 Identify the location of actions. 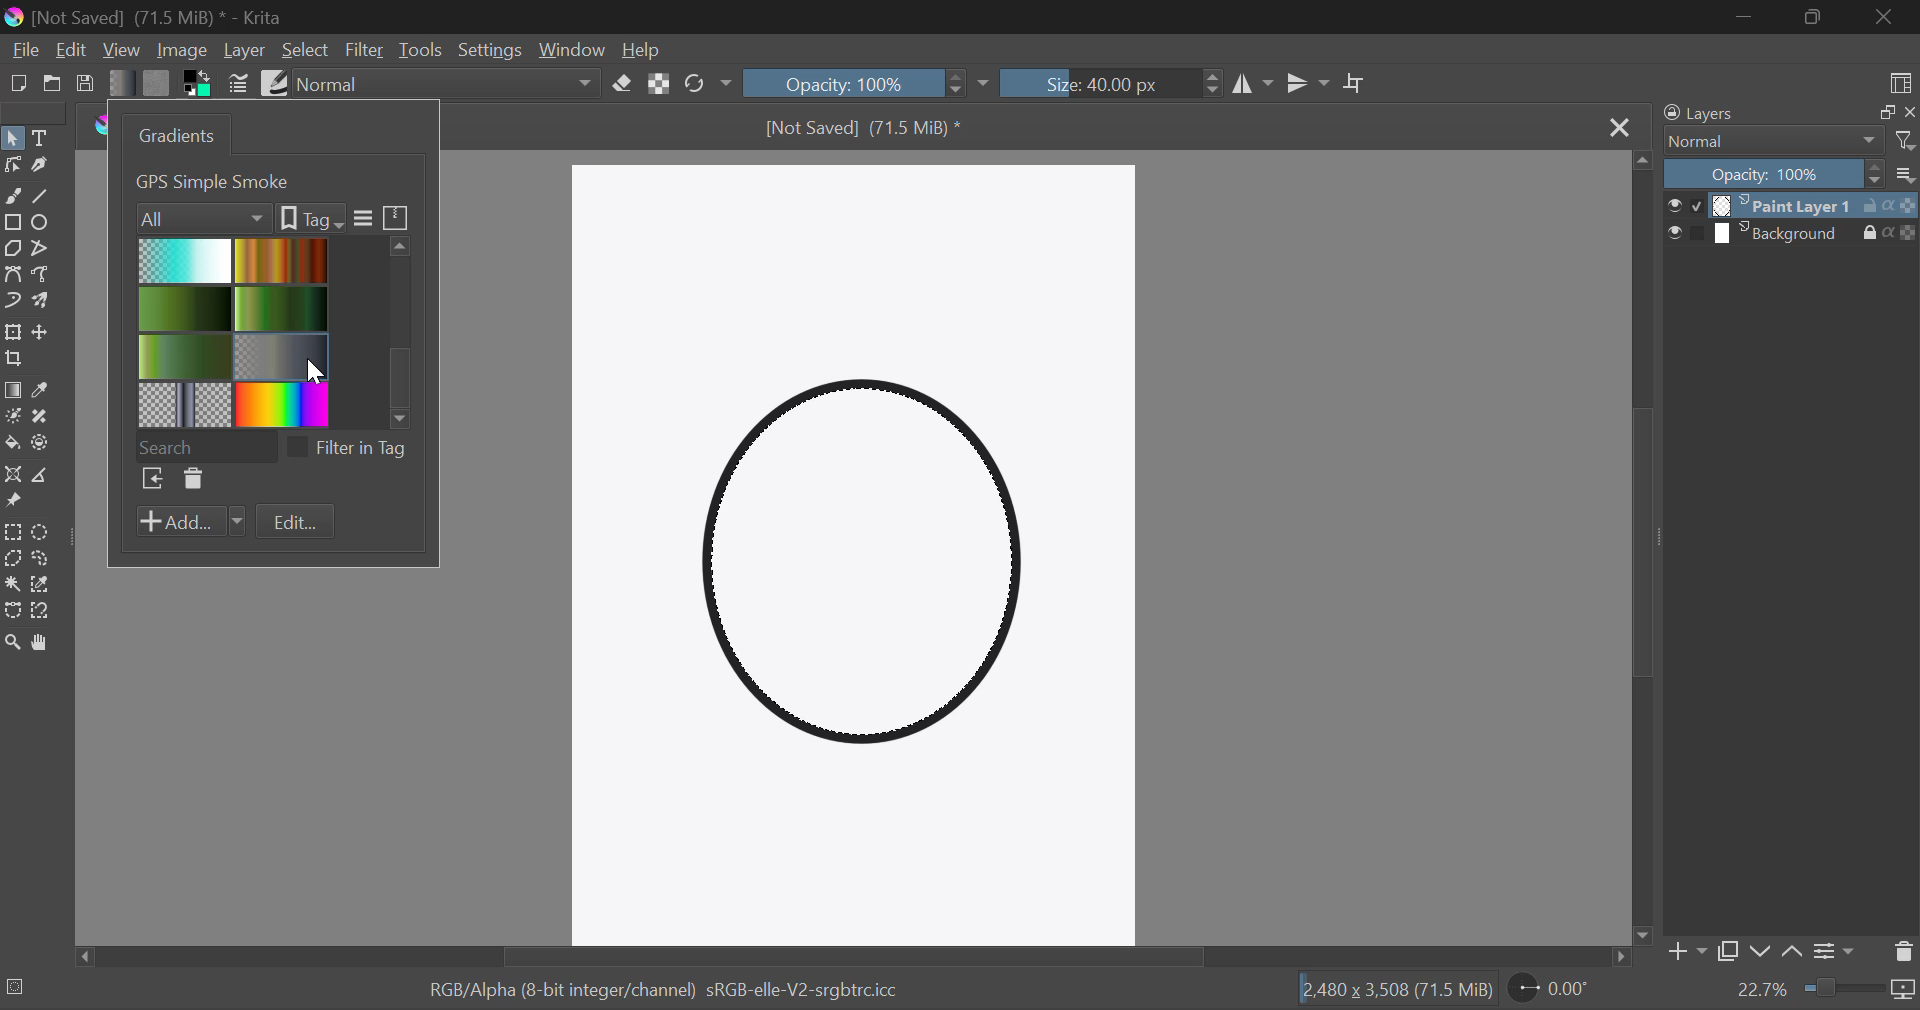
(1889, 232).